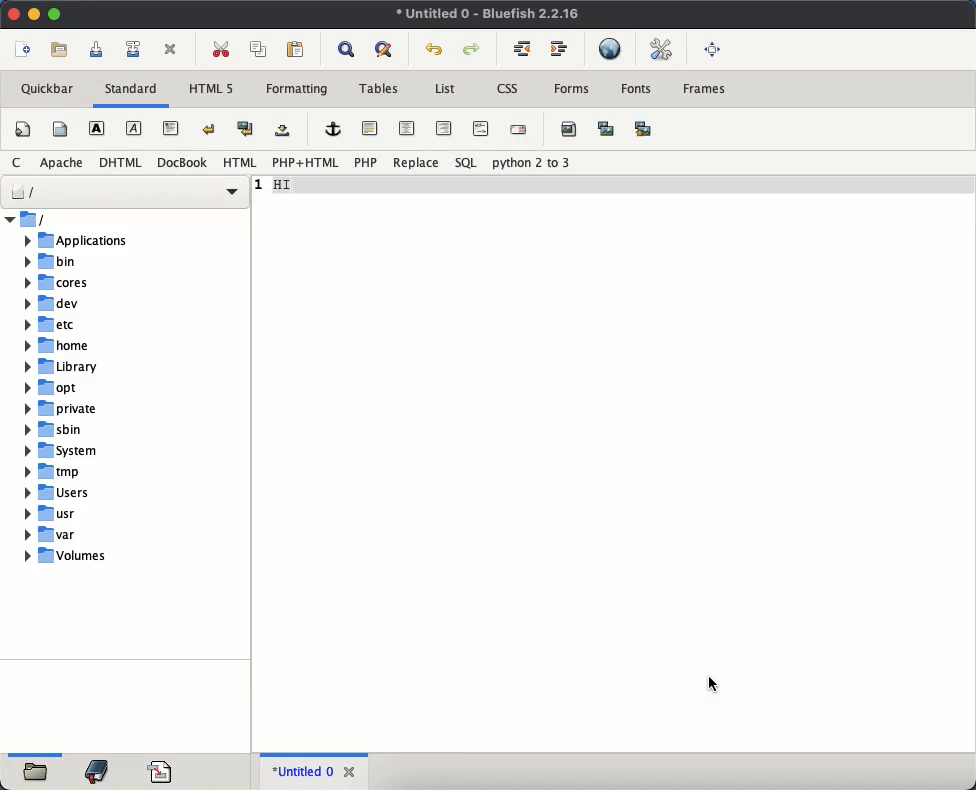 This screenshot has height=790, width=976. What do you see at coordinates (127, 220) in the screenshot?
I see `folder` at bounding box center [127, 220].